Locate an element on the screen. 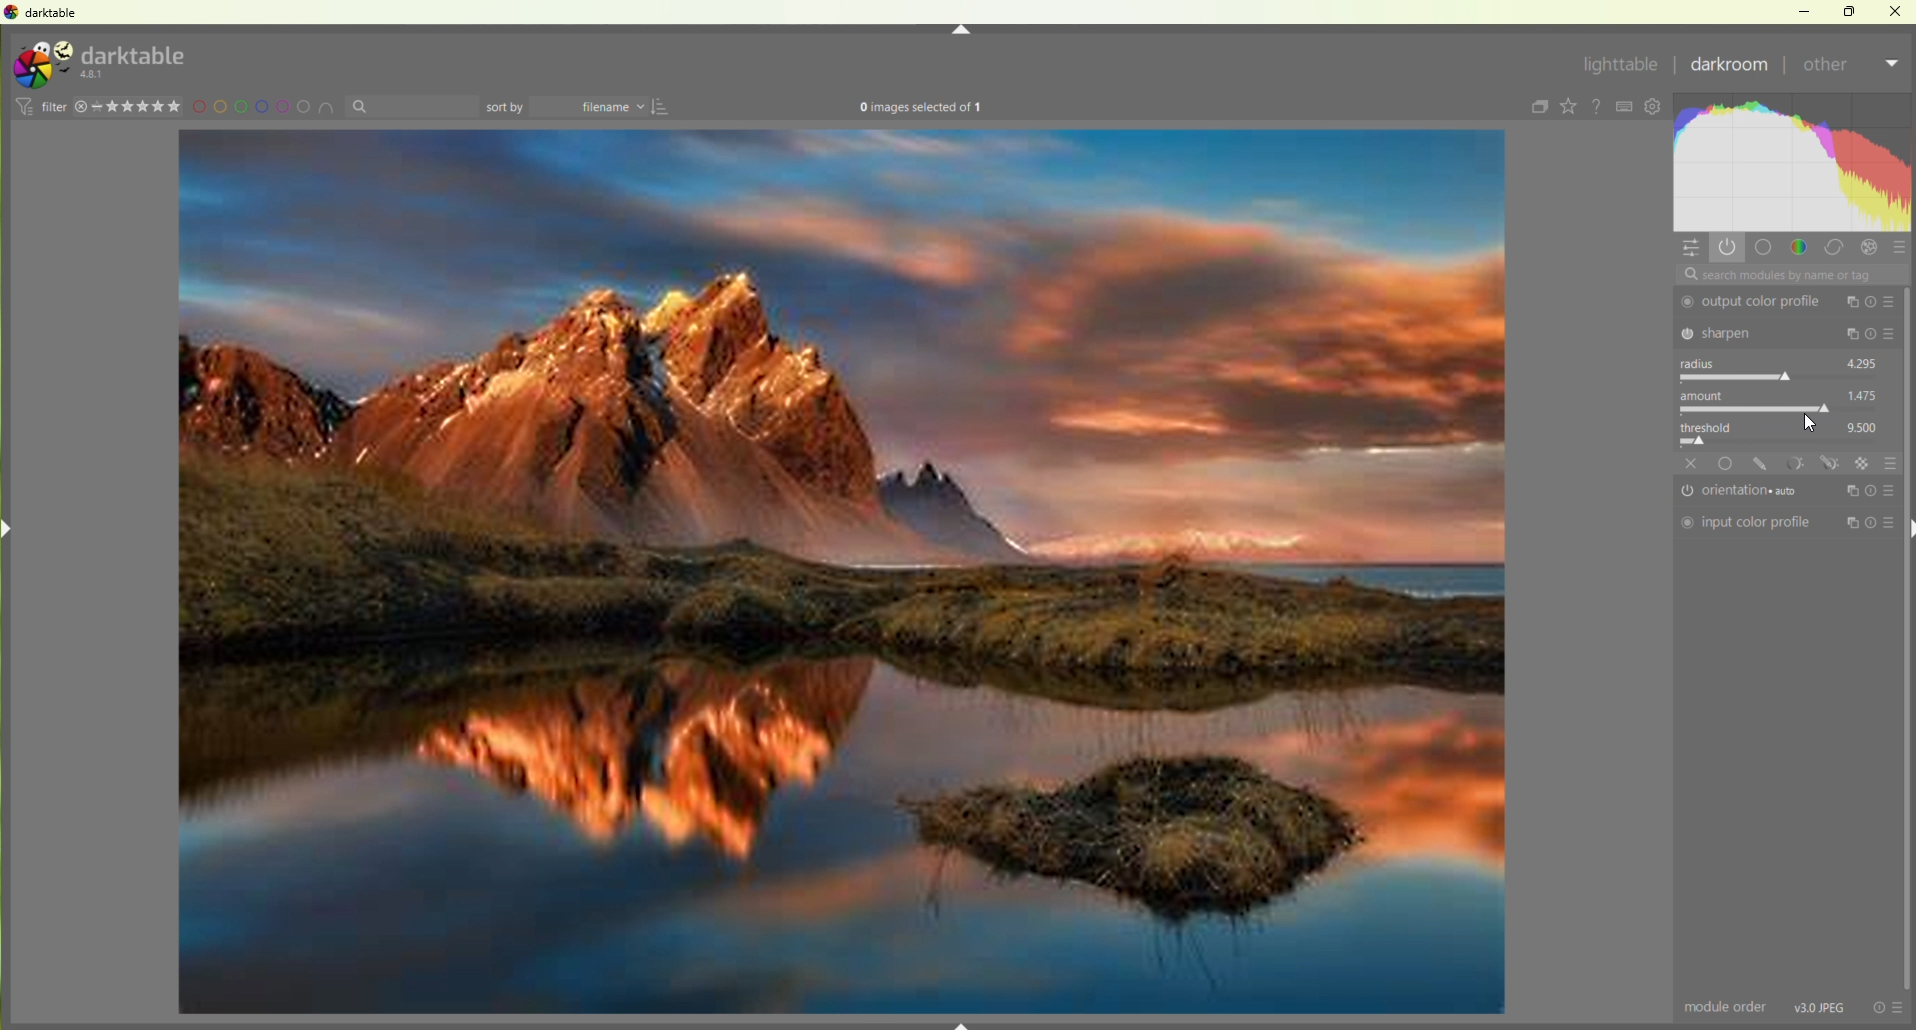 Image resolution: width=1916 pixels, height=1030 pixels. sort by is located at coordinates (412, 107).